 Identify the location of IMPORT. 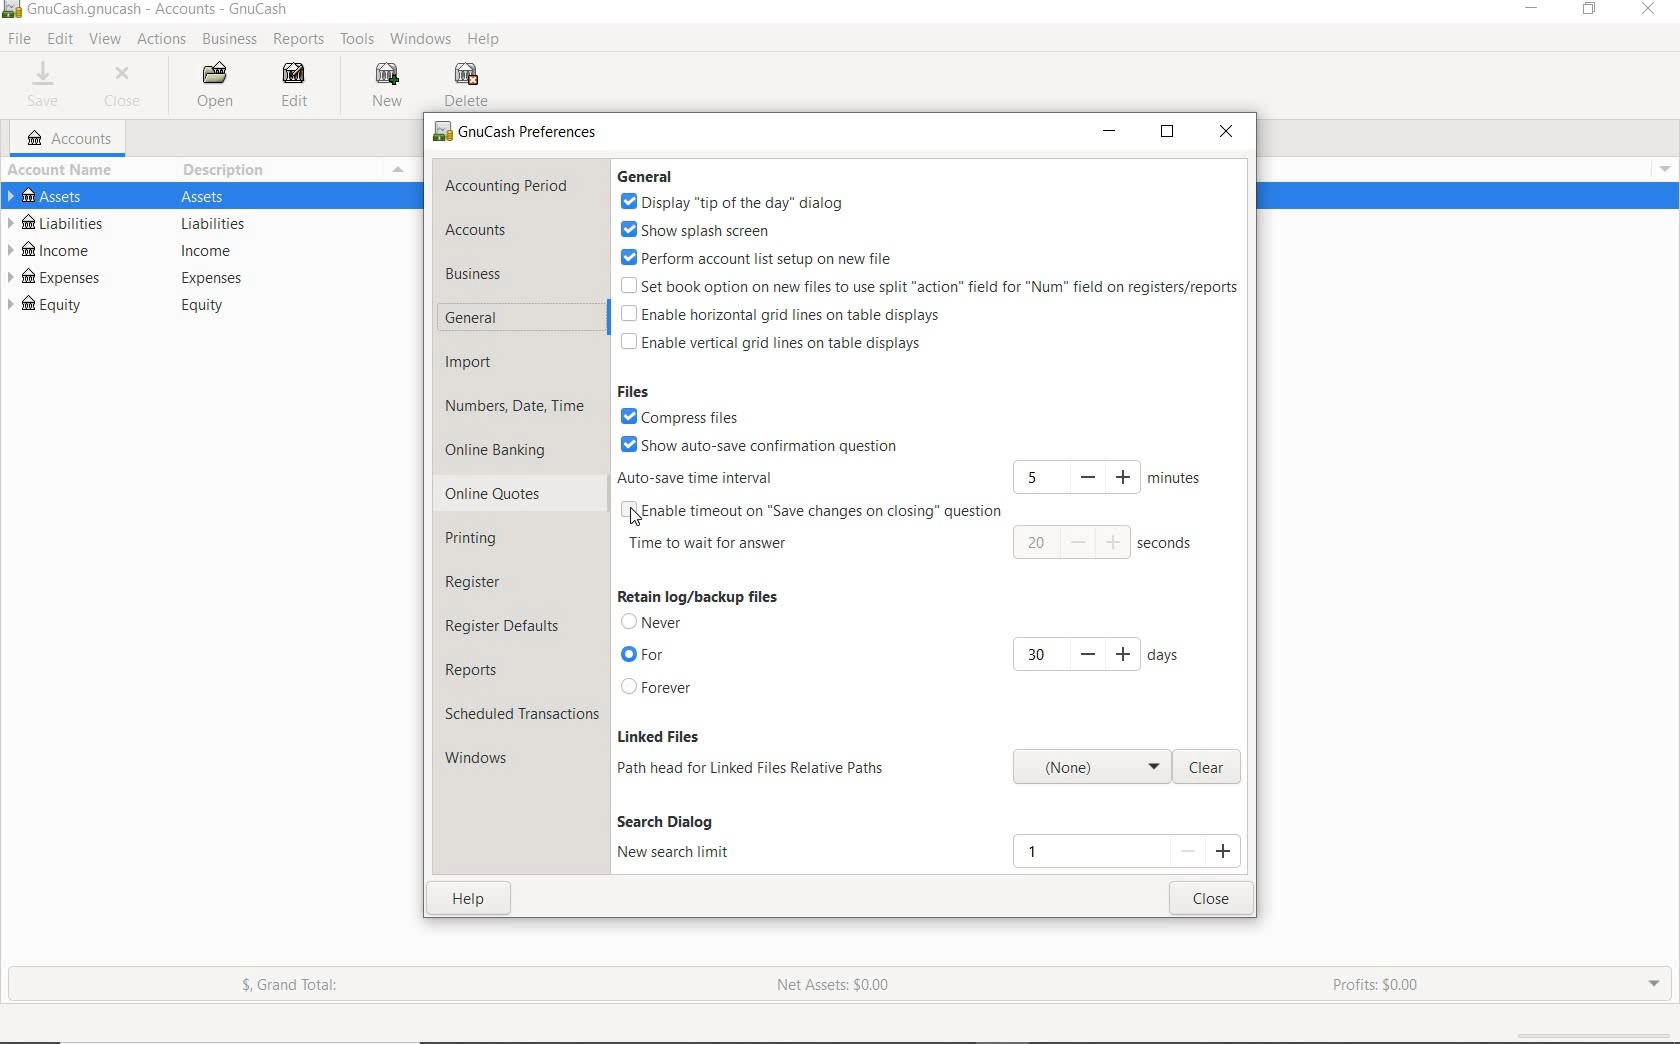
(469, 361).